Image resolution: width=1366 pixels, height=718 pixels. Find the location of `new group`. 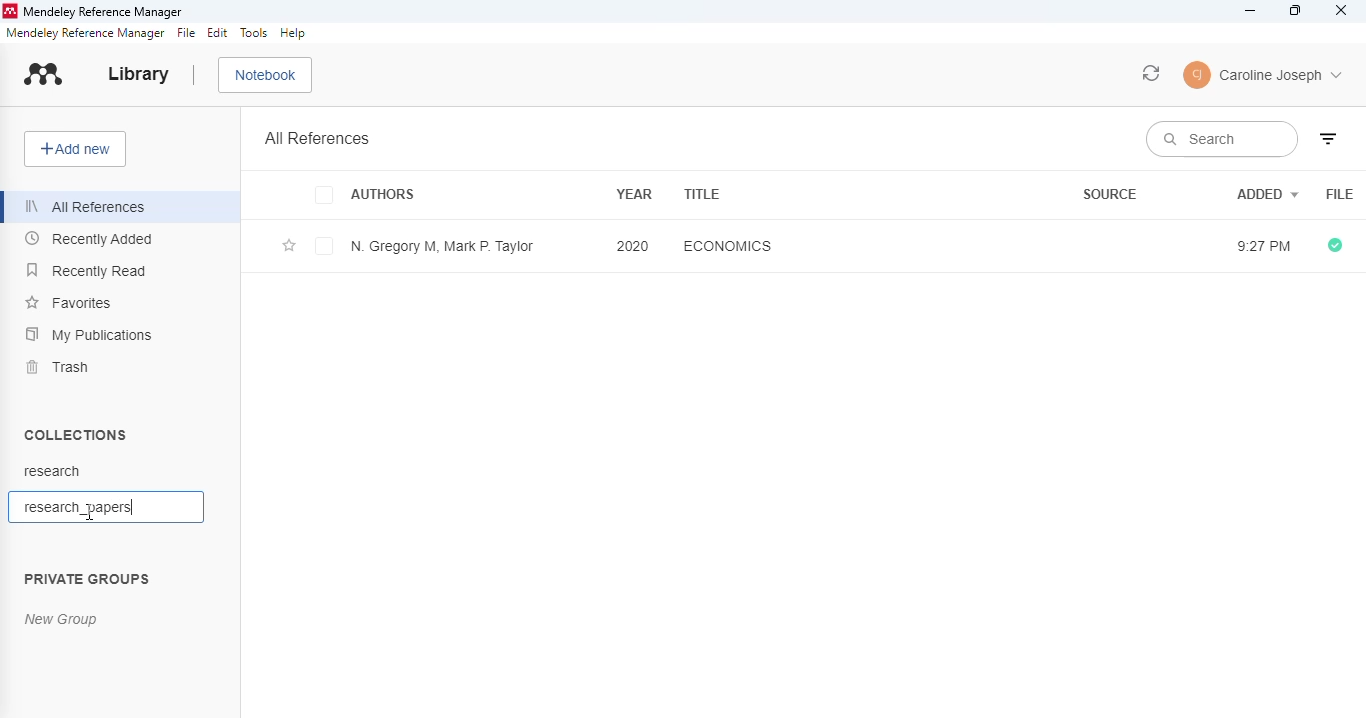

new group is located at coordinates (62, 620).